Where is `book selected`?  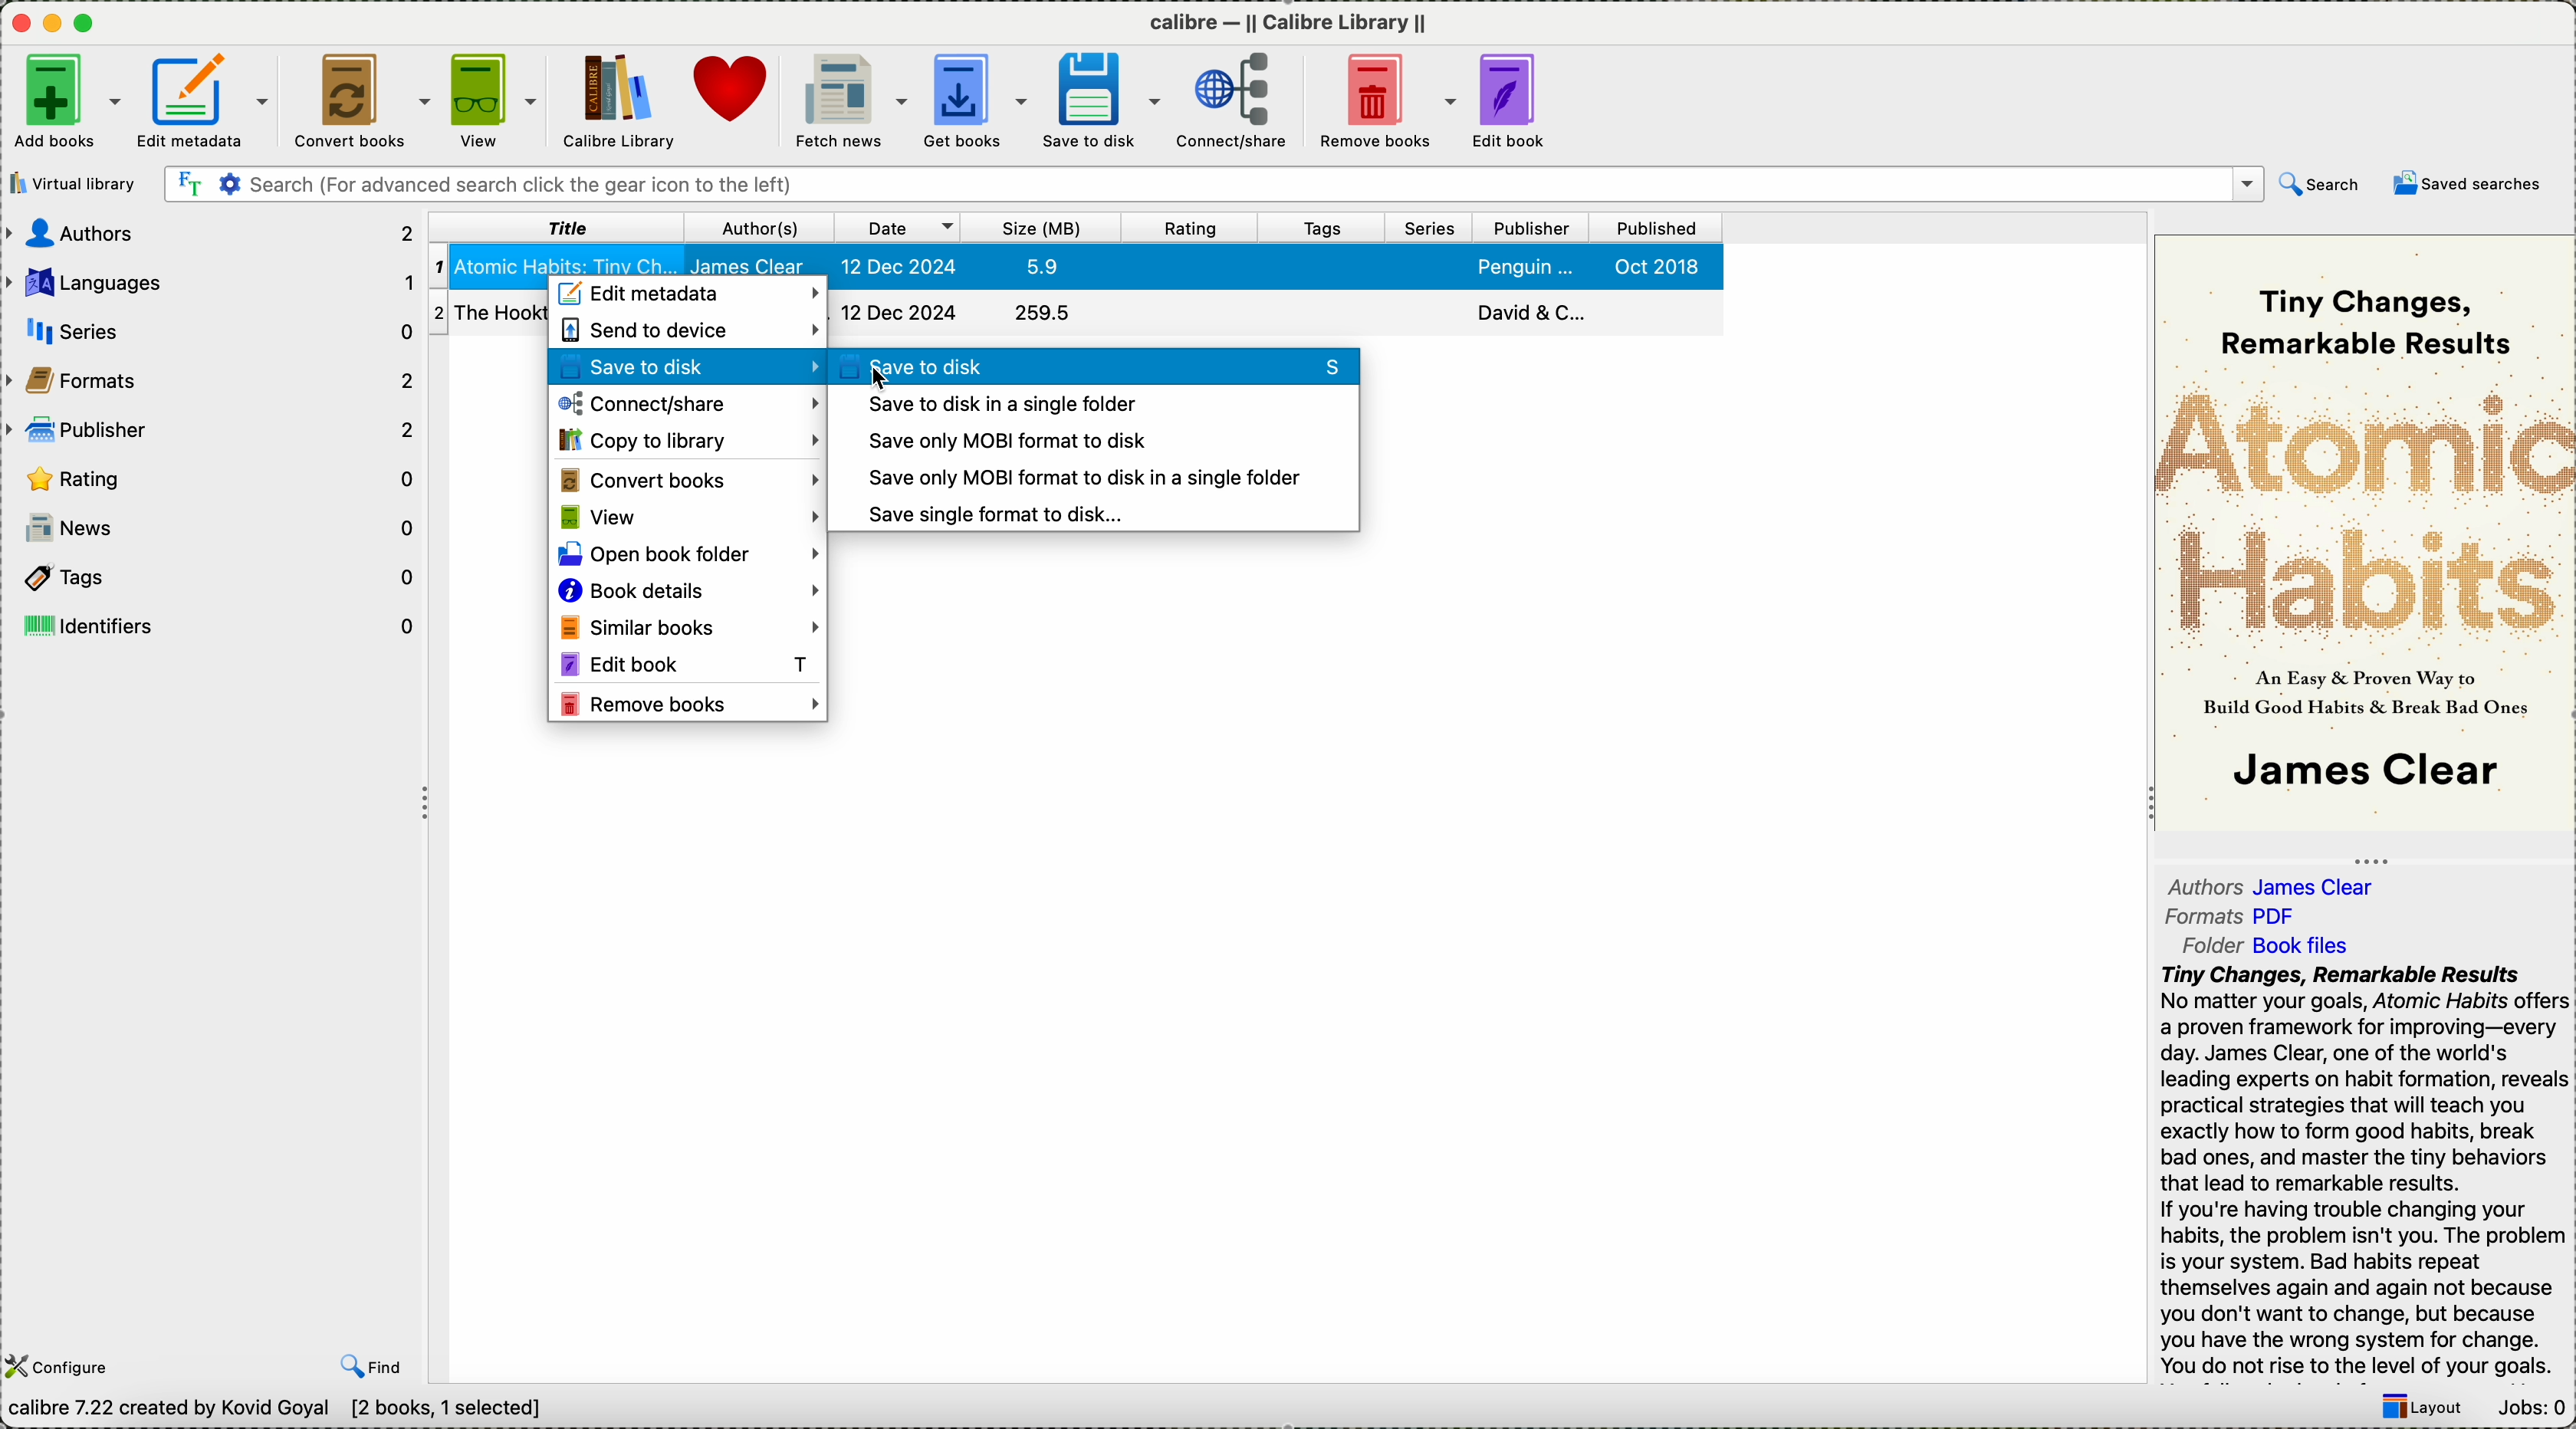 book selected is located at coordinates (1076, 263).